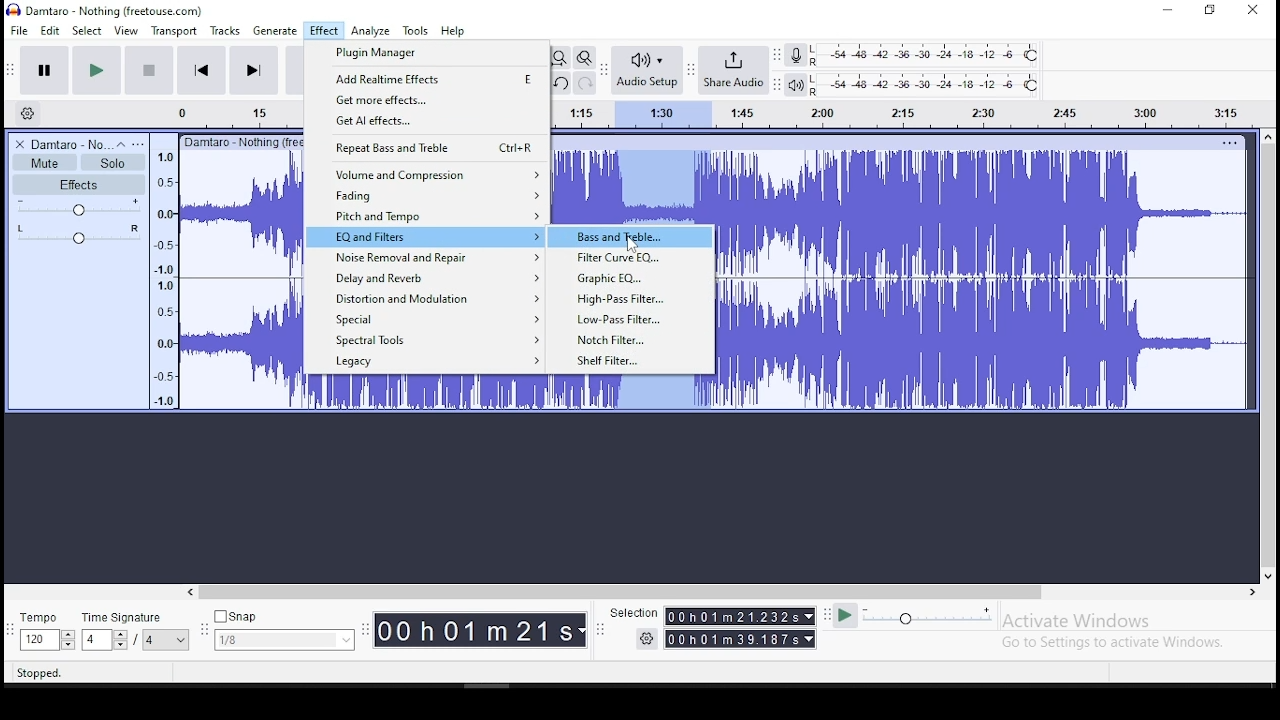  I want to click on /4, so click(150, 639).